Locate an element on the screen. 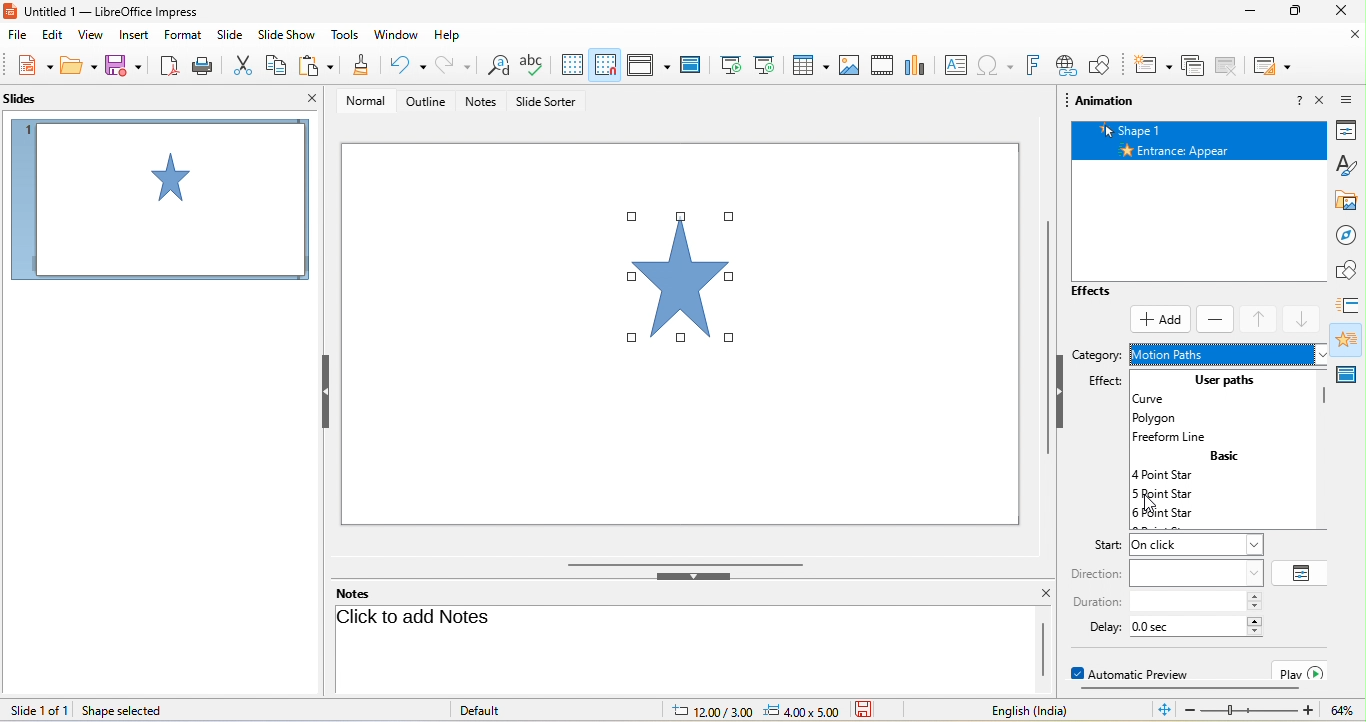 Image resolution: width=1366 pixels, height=722 pixels. slides is located at coordinates (32, 98).